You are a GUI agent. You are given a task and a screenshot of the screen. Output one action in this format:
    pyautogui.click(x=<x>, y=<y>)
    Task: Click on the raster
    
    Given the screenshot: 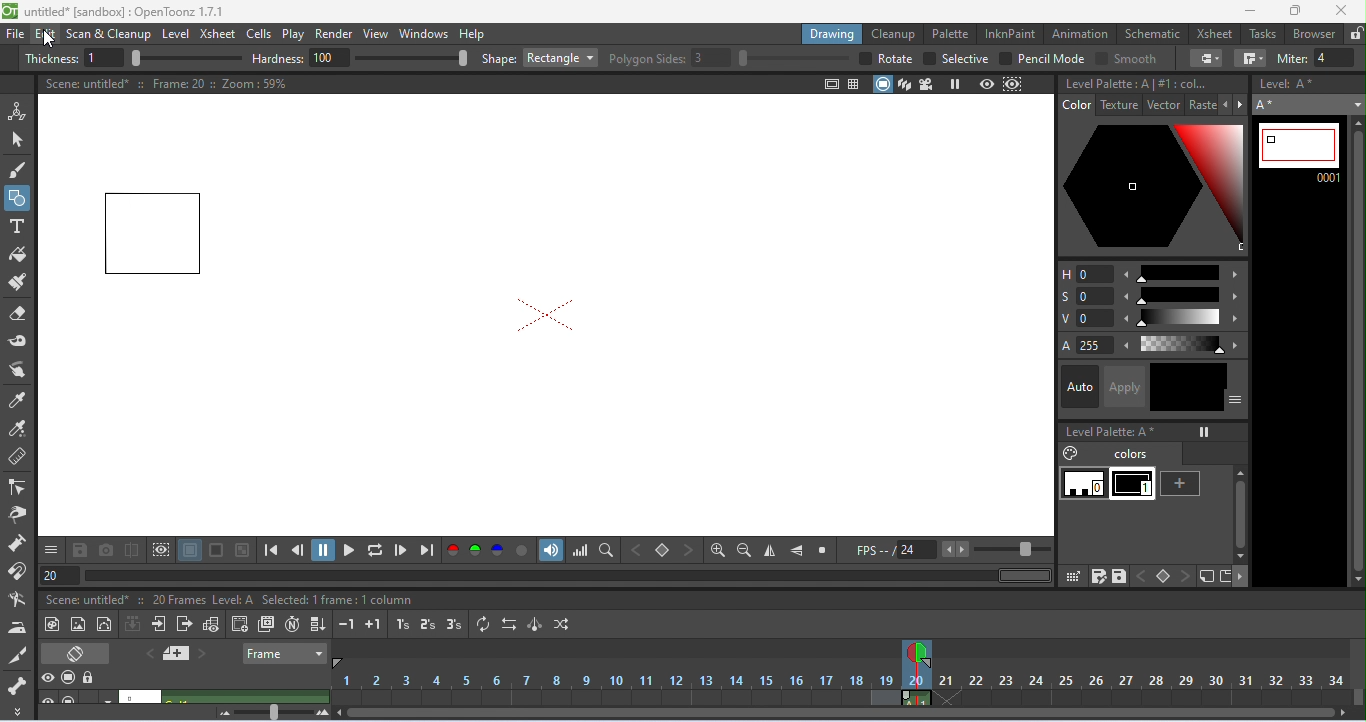 What is the action you would take?
    pyautogui.click(x=1200, y=105)
    